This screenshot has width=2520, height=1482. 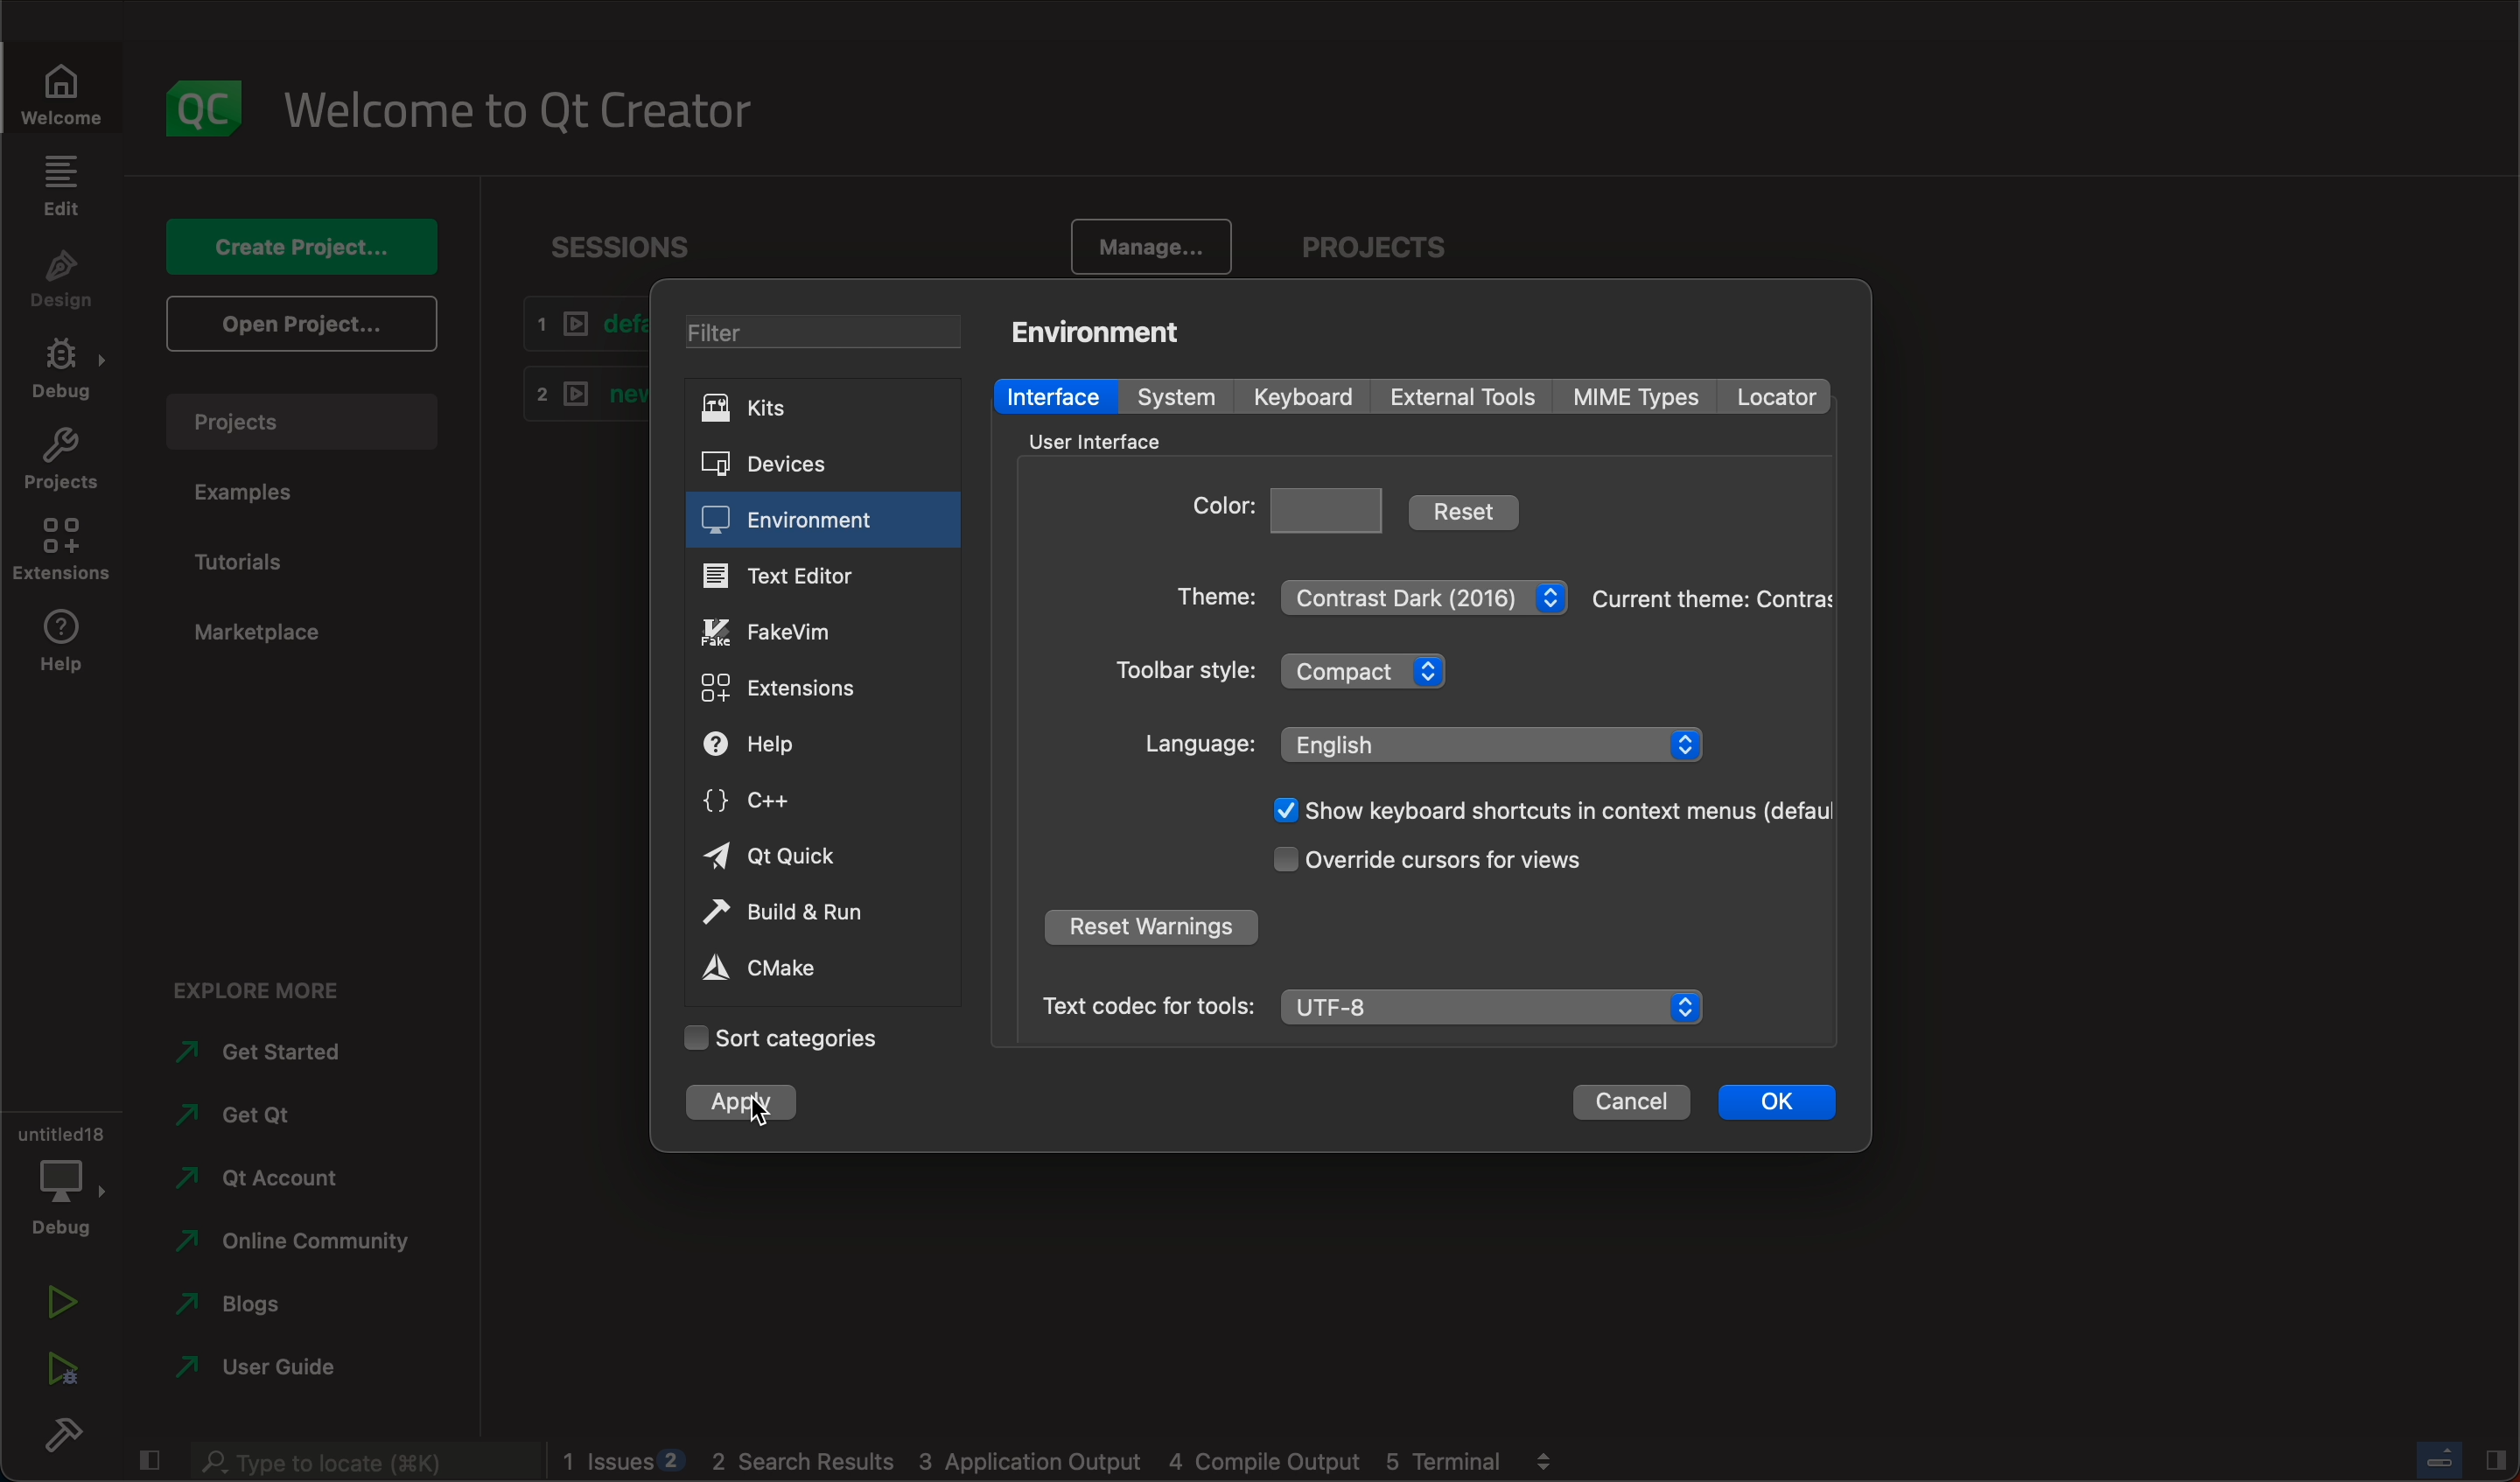 I want to click on close slide bar, so click(x=2465, y=1458).